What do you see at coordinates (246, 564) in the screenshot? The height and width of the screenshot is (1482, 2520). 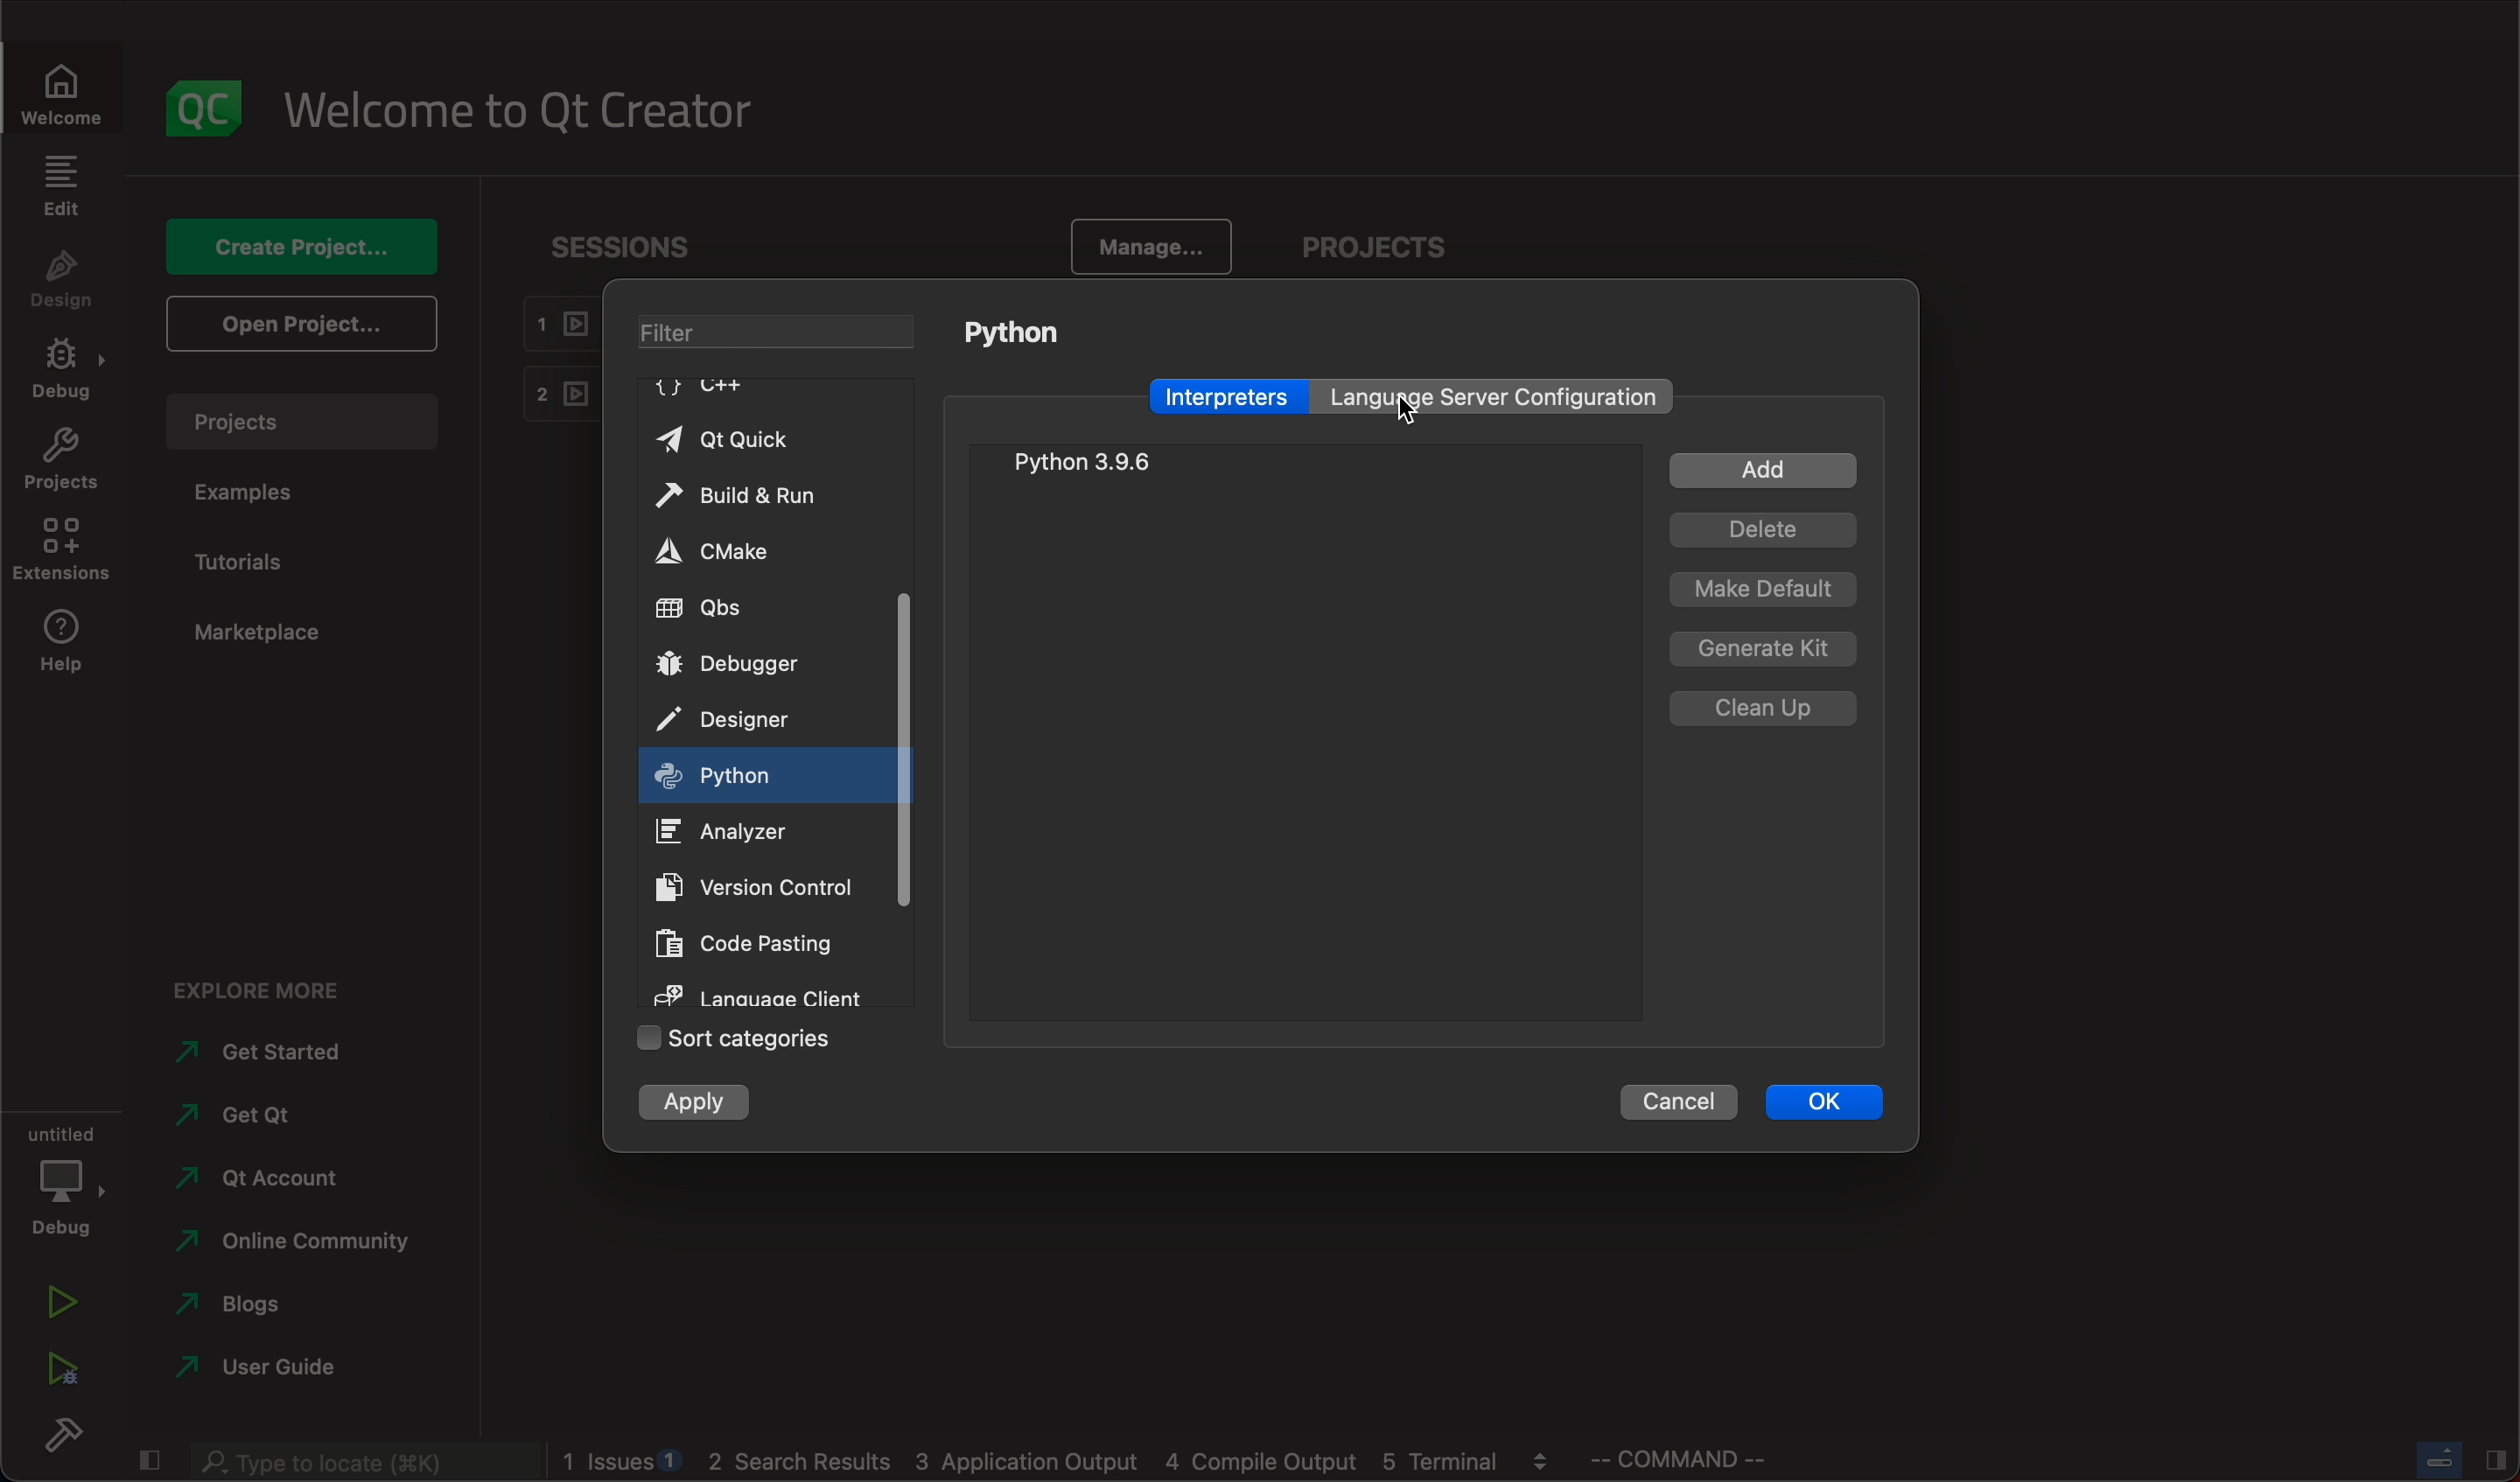 I see `tutorials` at bounding box center [246, 564].